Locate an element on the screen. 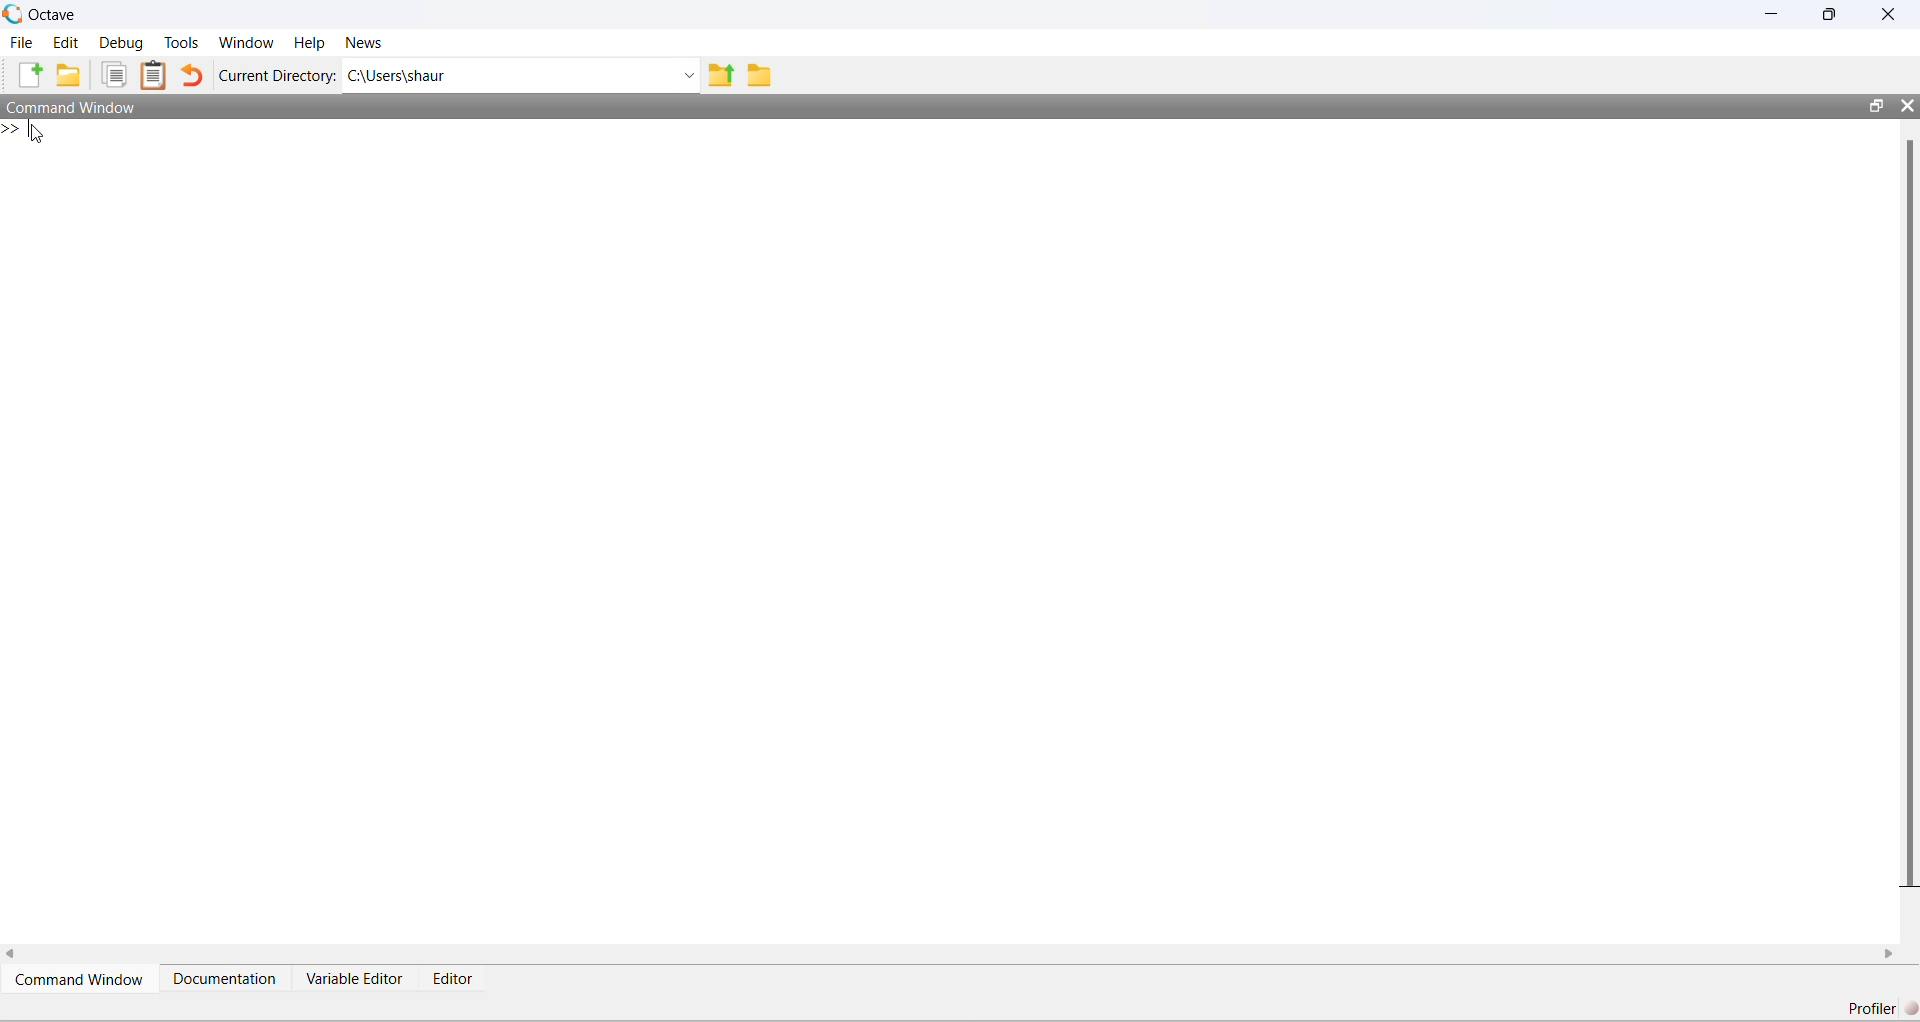 This screenshot has width=1920, height=1022. close is located at coordinates (1889, 13).